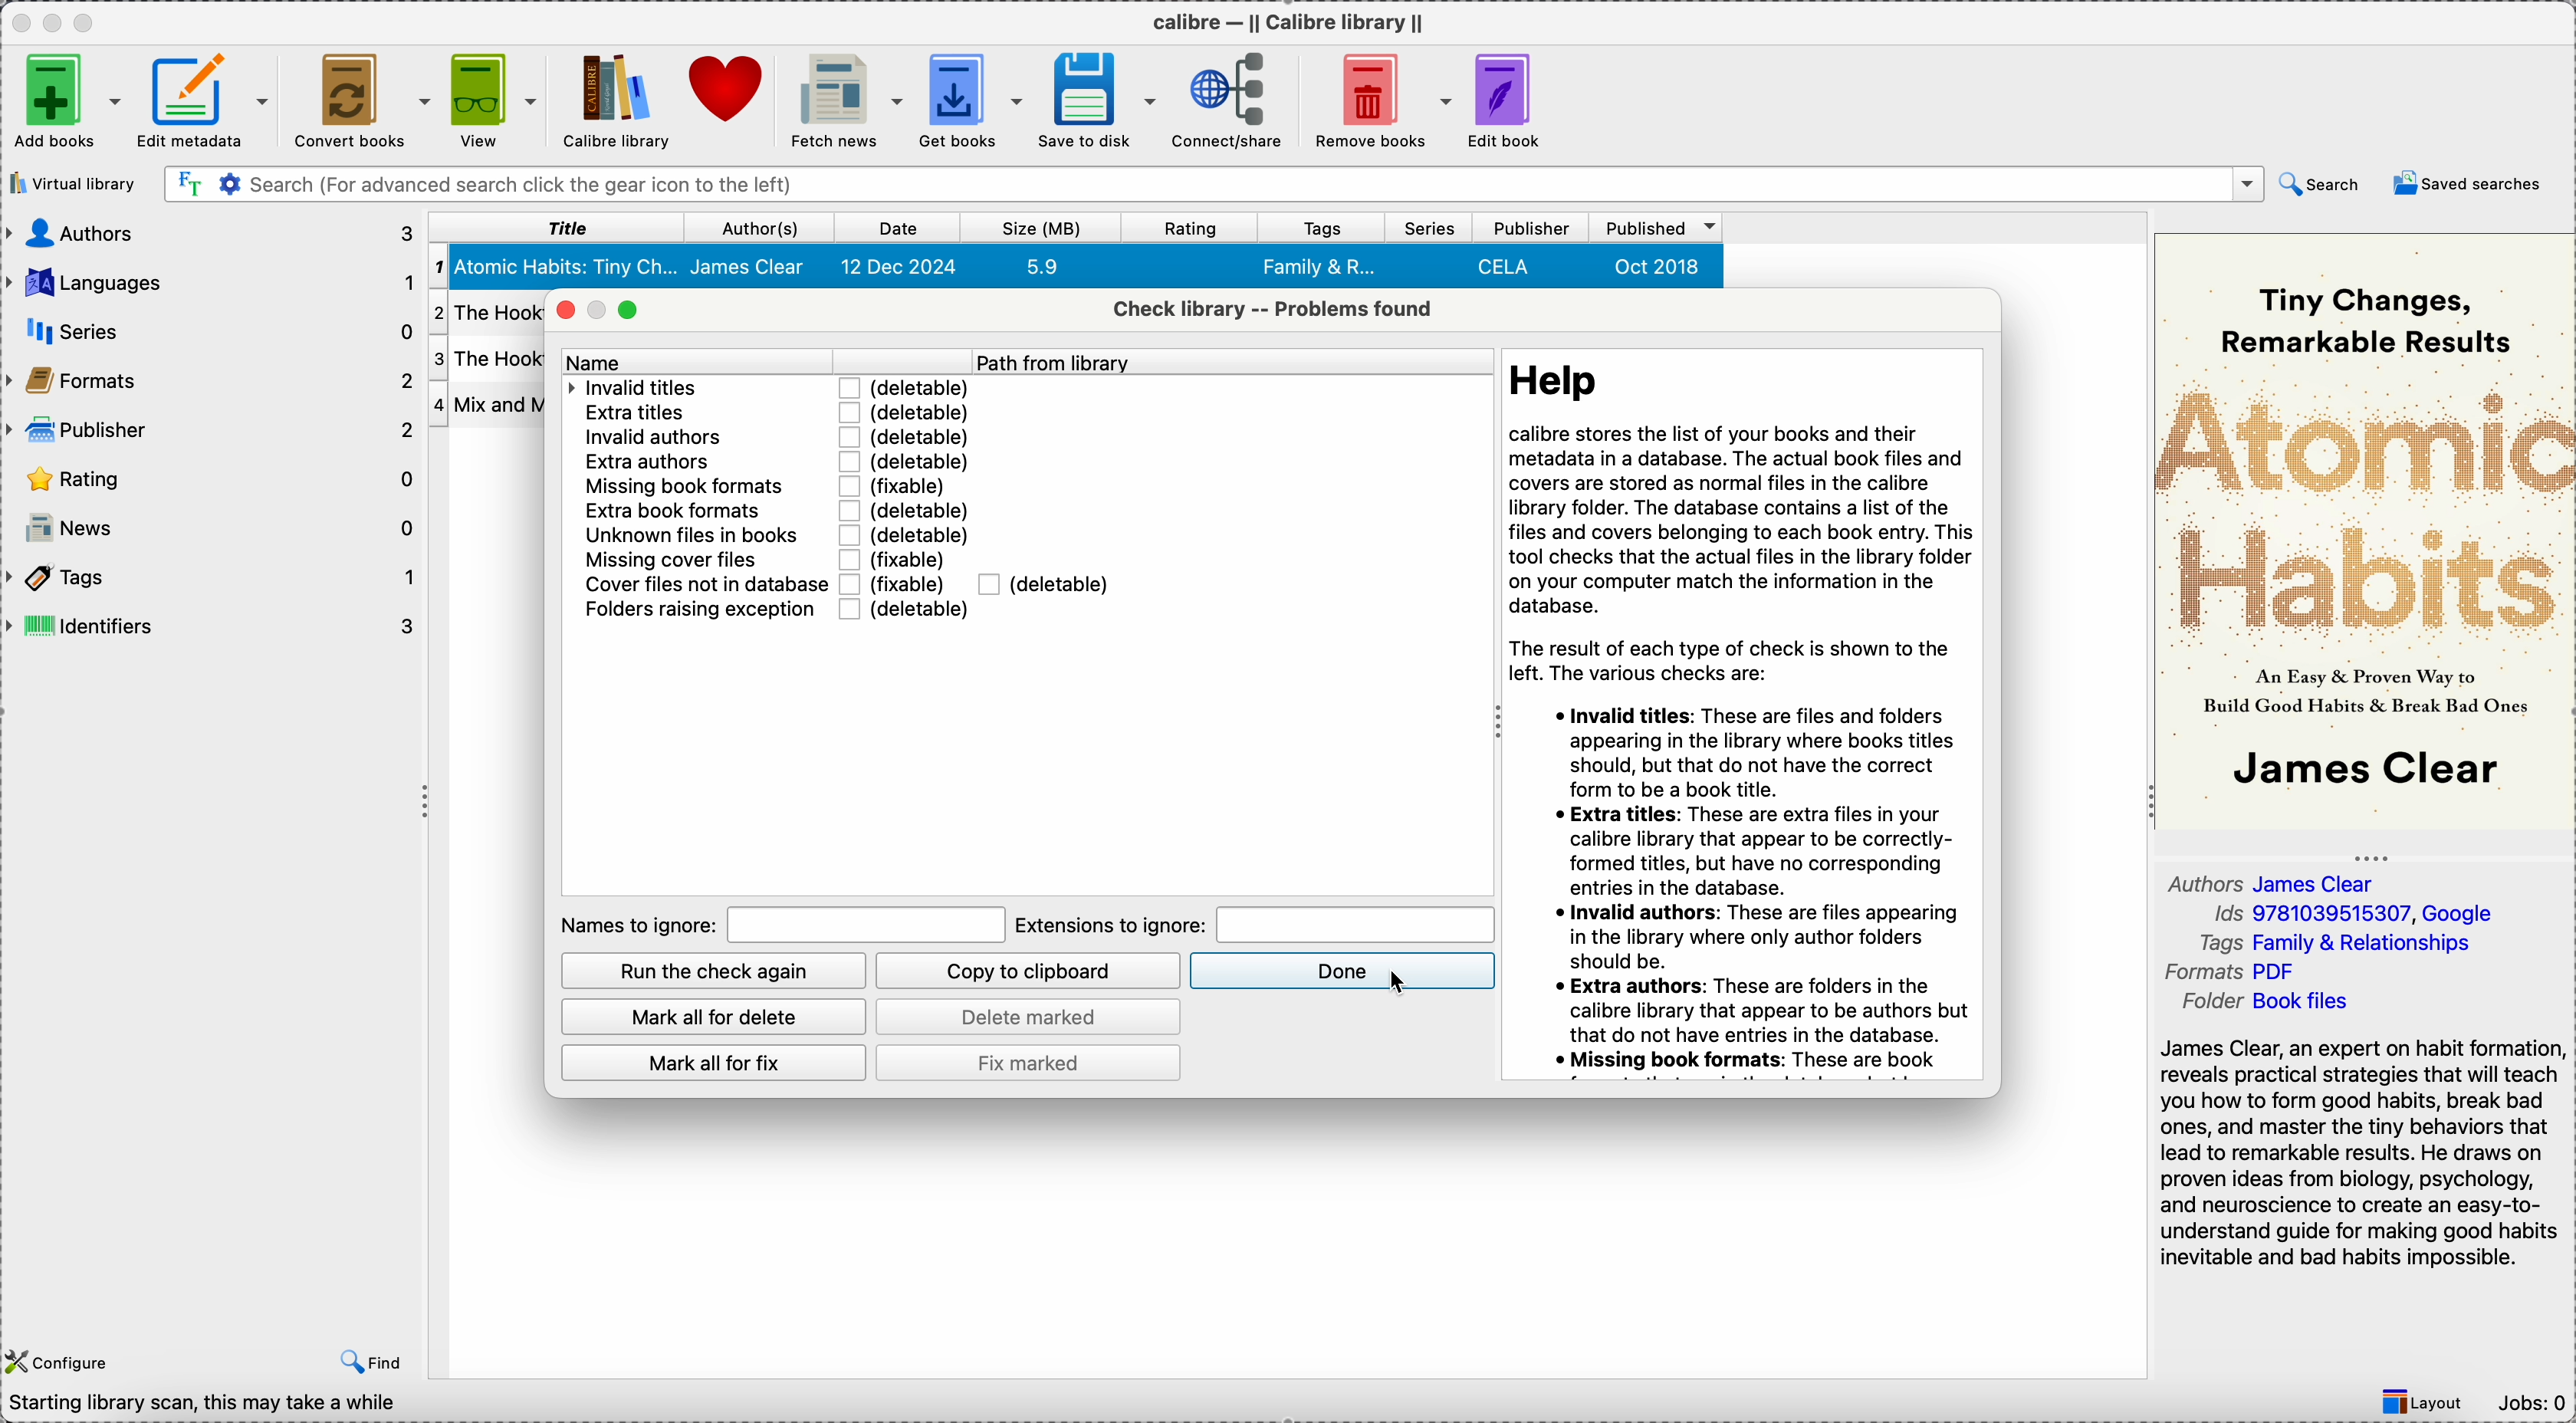 The height and width of the screenshot is (1423, 2576). What do you see at coordinates (1099, 101) in the screenshot?
I see `save to disk` at bounding box center [1099, 101].